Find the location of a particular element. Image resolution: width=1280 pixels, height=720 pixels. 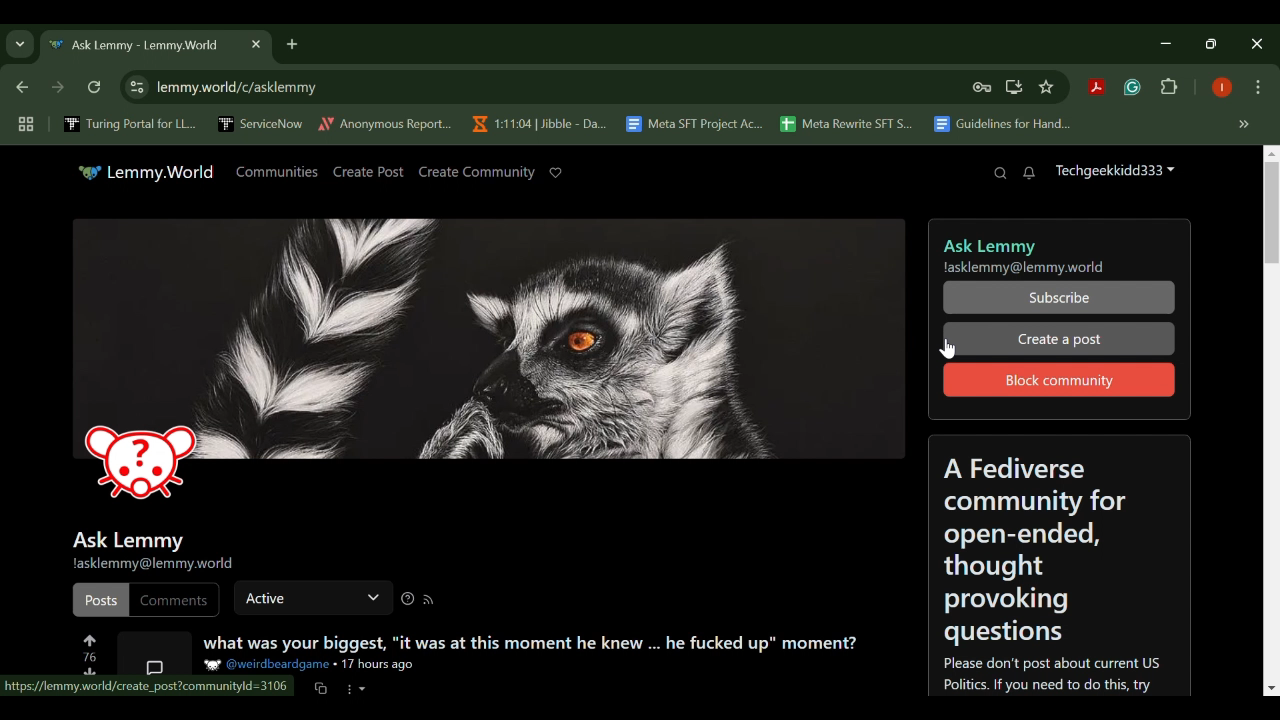

Techgeekkidd333 is located at coordinates (1114, 173).